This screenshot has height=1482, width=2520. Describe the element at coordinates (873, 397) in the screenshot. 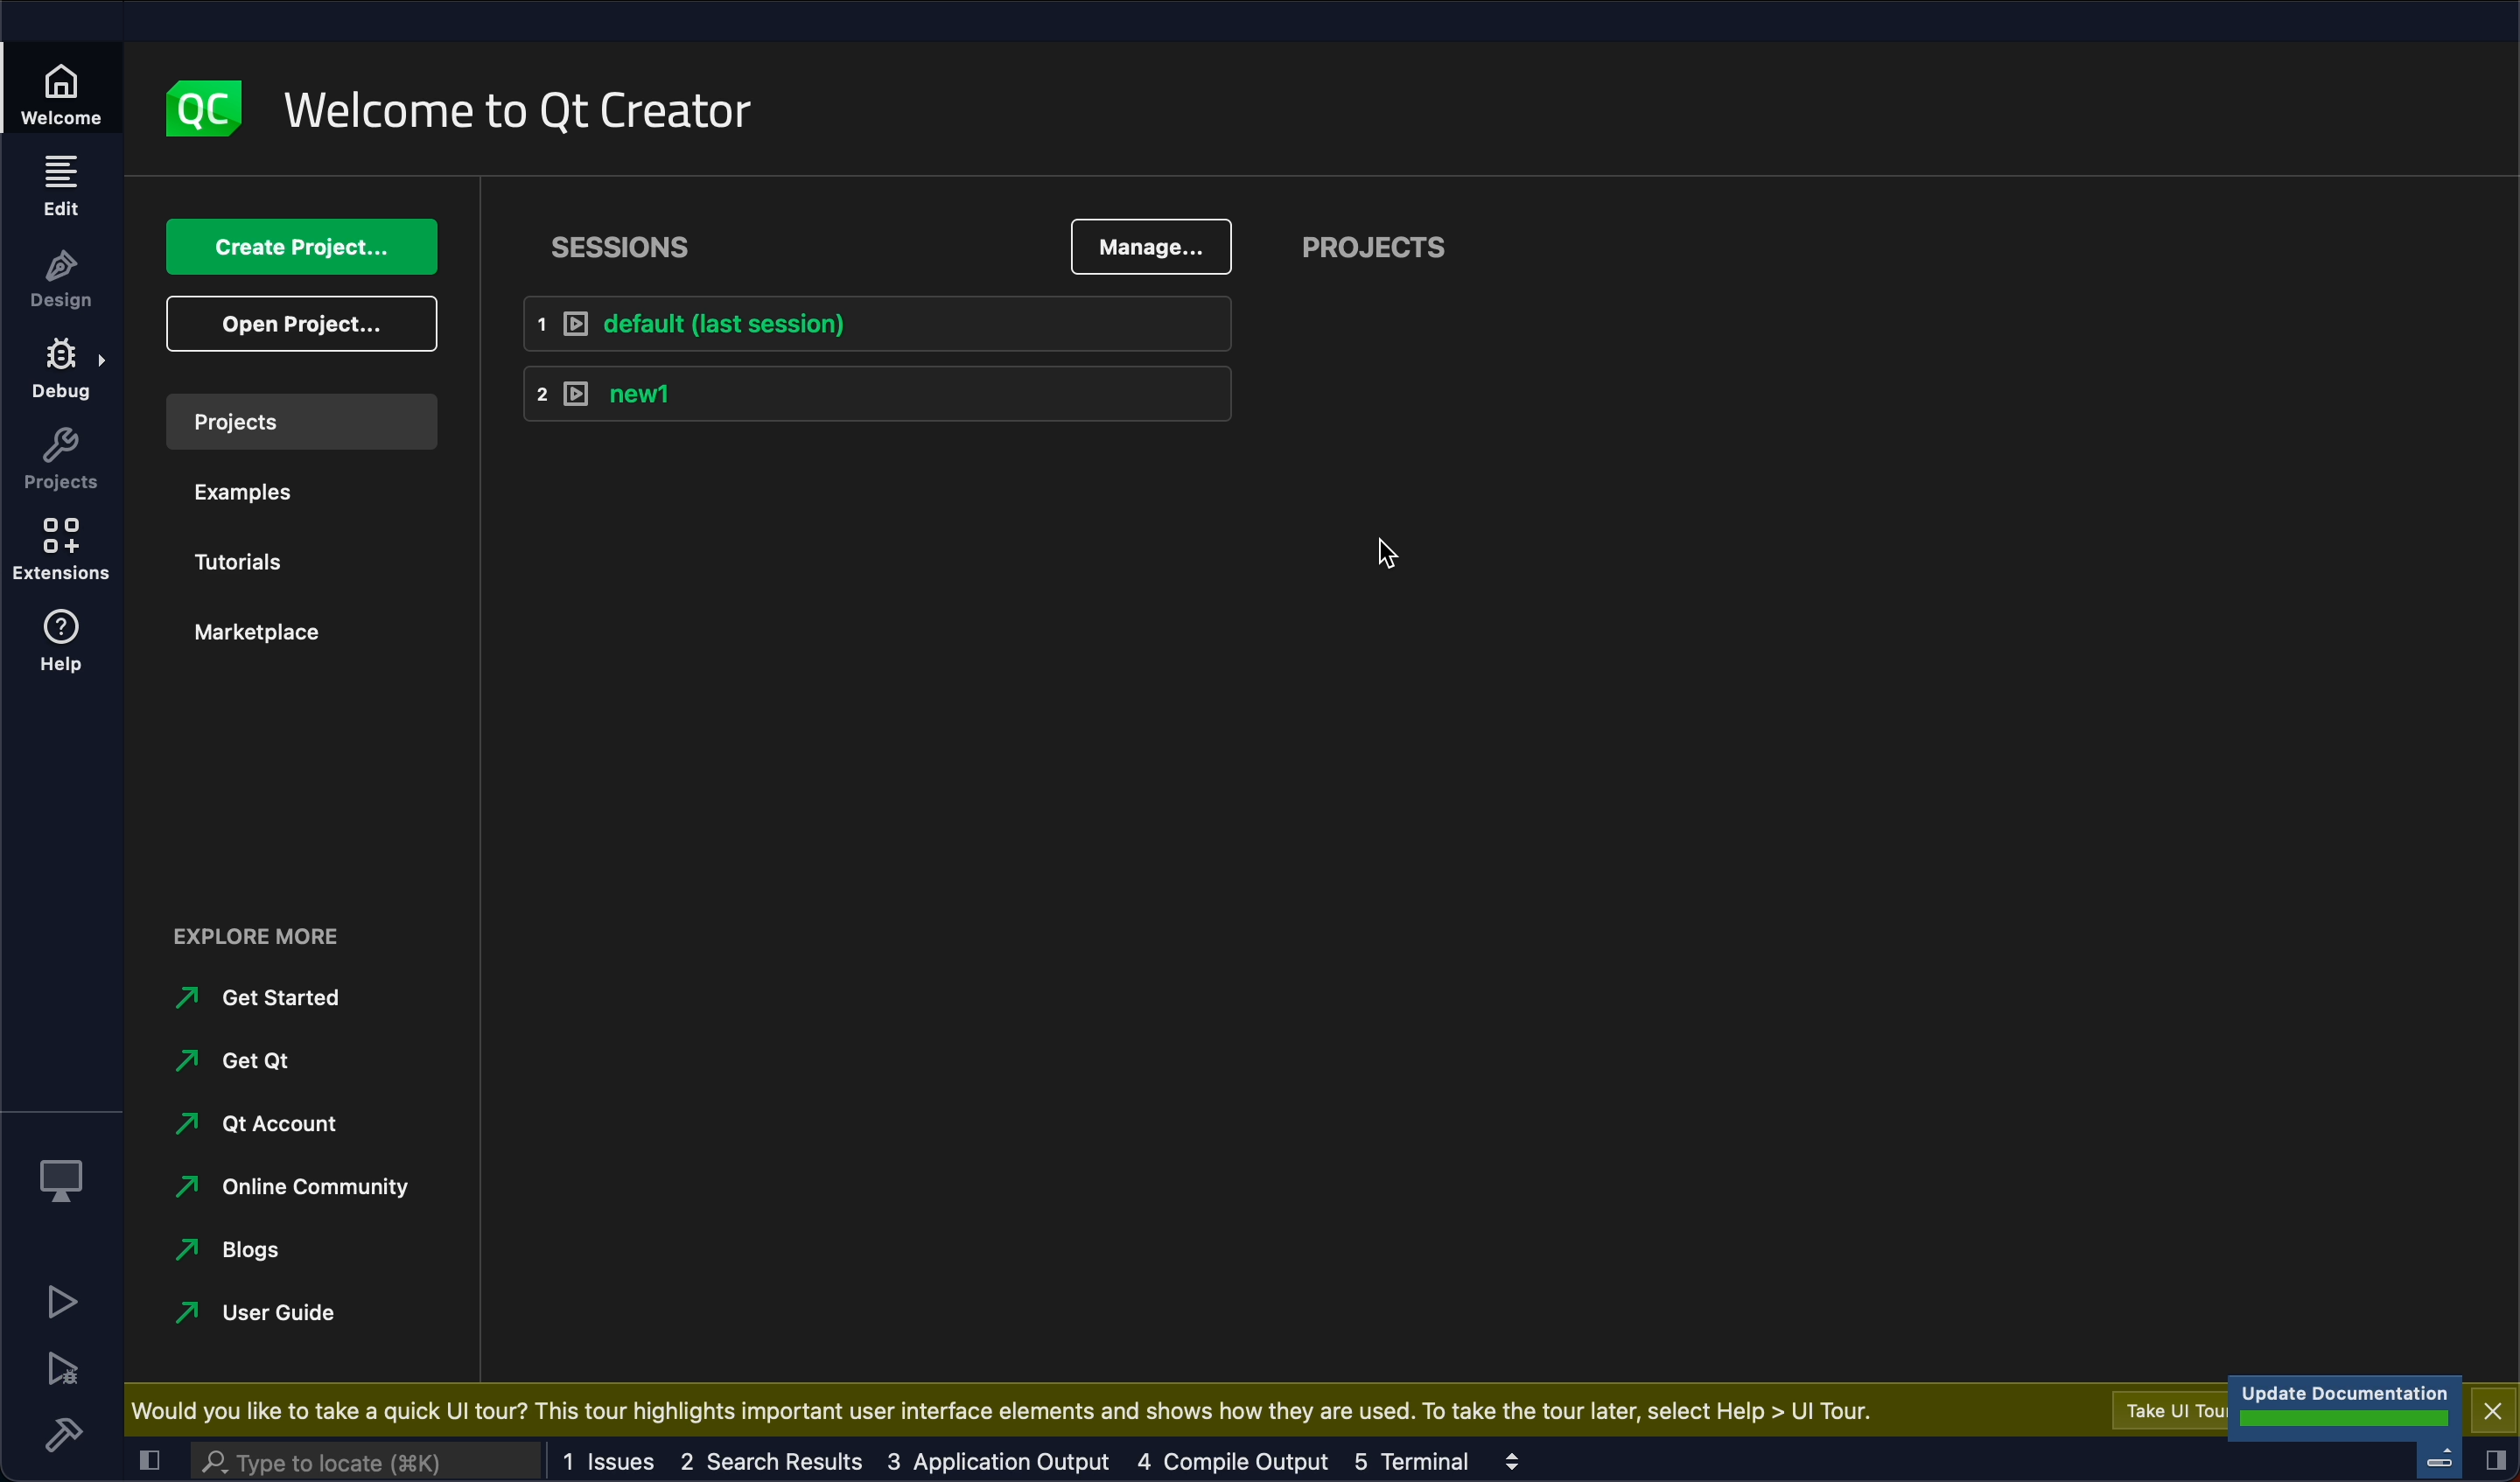

I see `new1` at that location.